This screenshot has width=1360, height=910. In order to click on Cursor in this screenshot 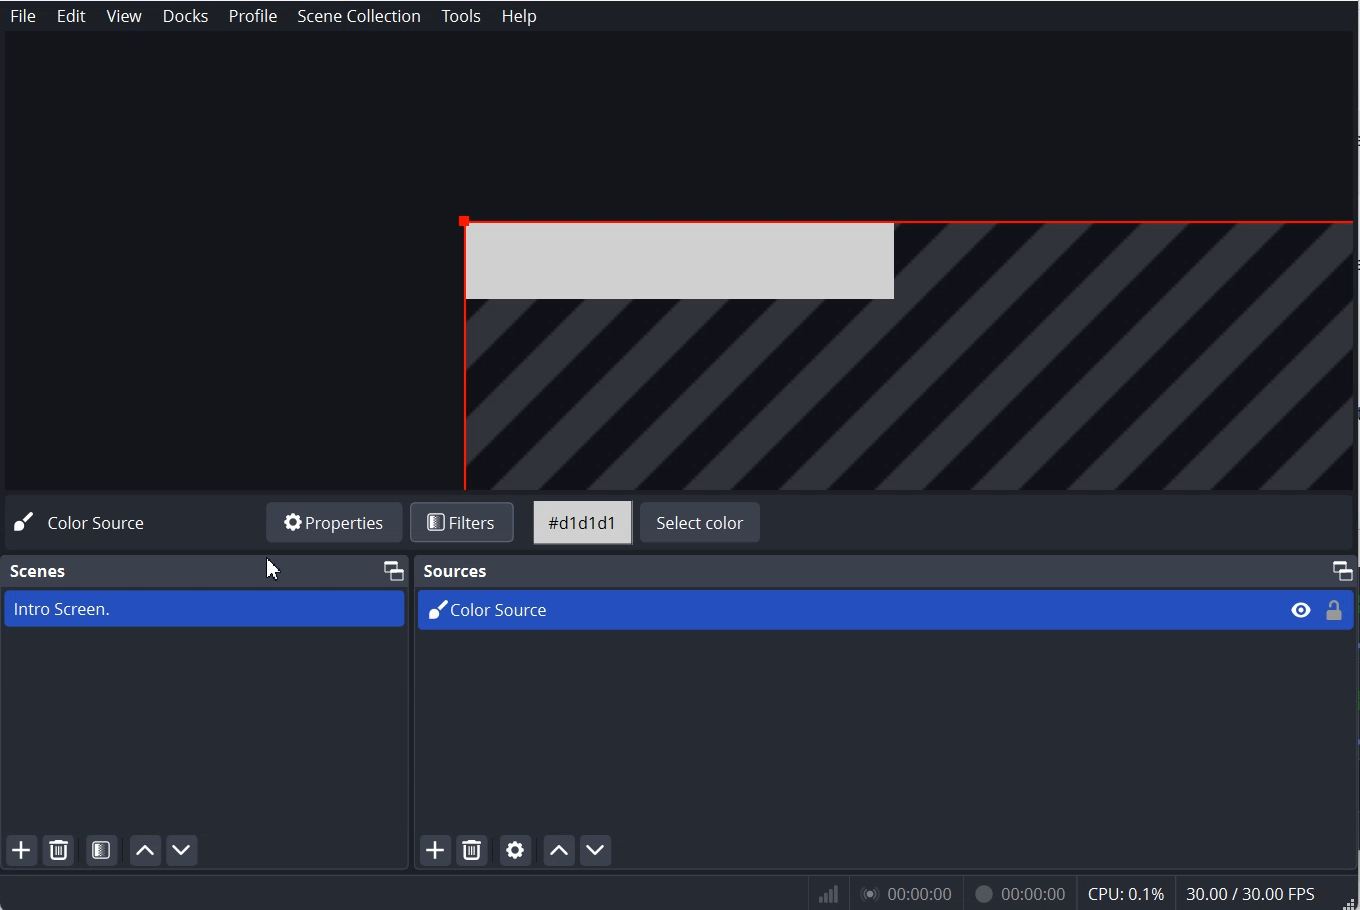, I will do `click(276, 569)`.